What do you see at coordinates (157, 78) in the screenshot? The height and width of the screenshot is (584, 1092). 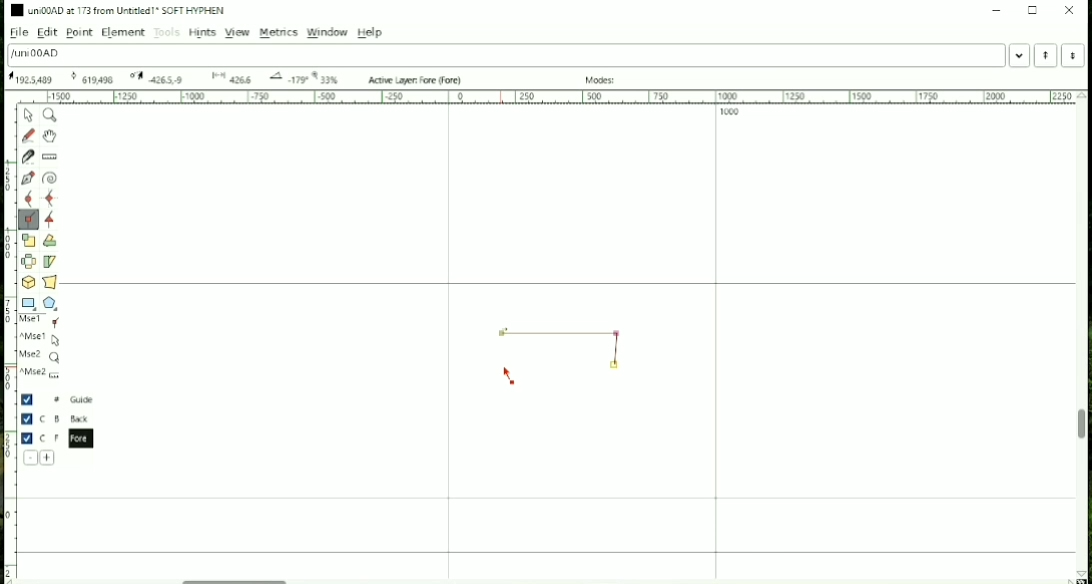 I see `173 Oxad U+00AD "uni00AD" SOFT HYPHEN` at bounding box center [157, 78].